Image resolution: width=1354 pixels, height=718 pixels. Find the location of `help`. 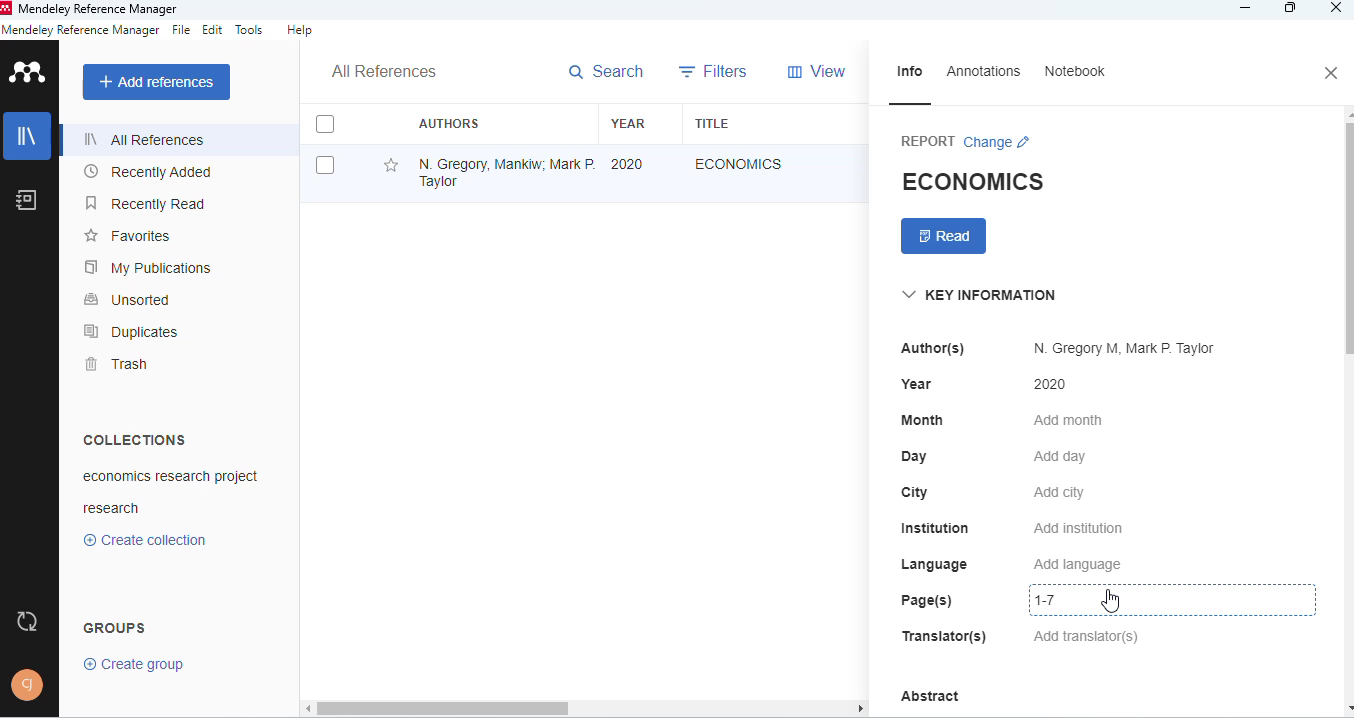

help is located at coordinates (300, 30).